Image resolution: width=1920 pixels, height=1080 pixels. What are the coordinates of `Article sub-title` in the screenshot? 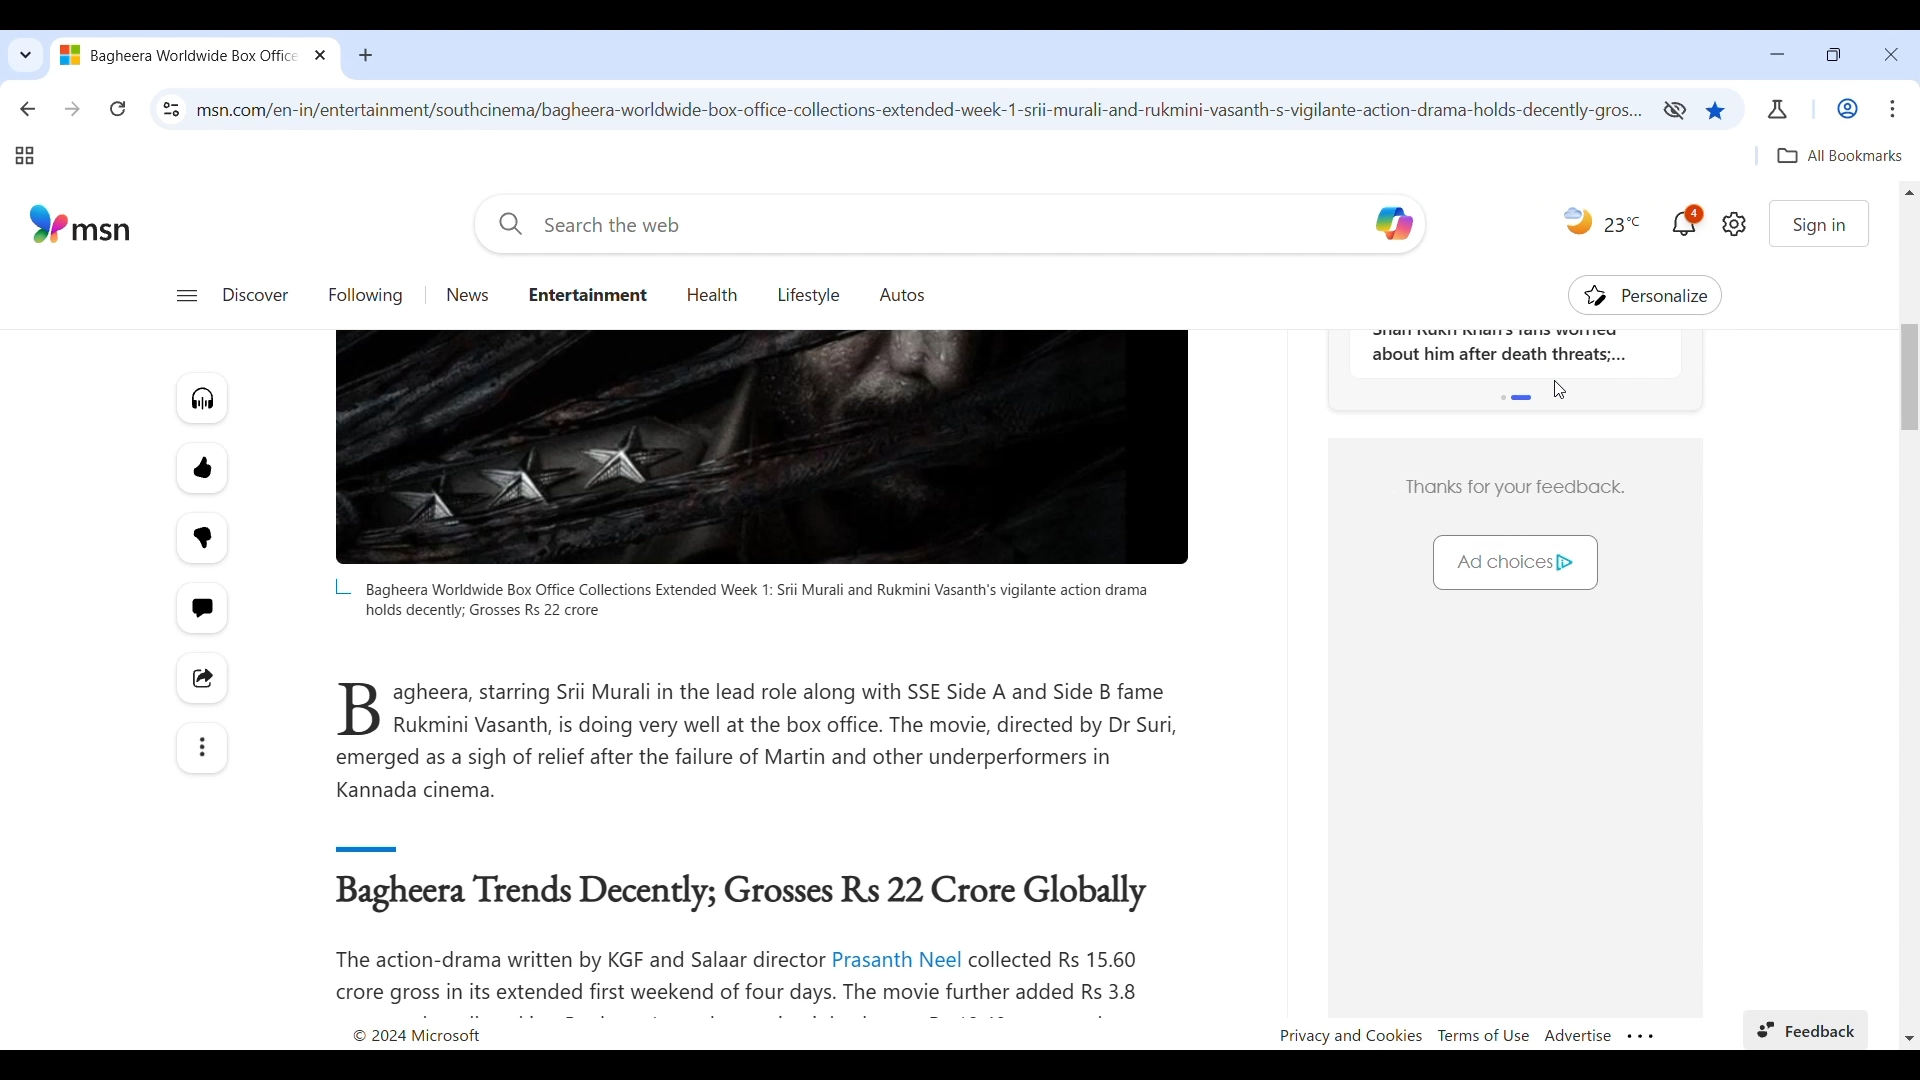 It's located at (746, 894).